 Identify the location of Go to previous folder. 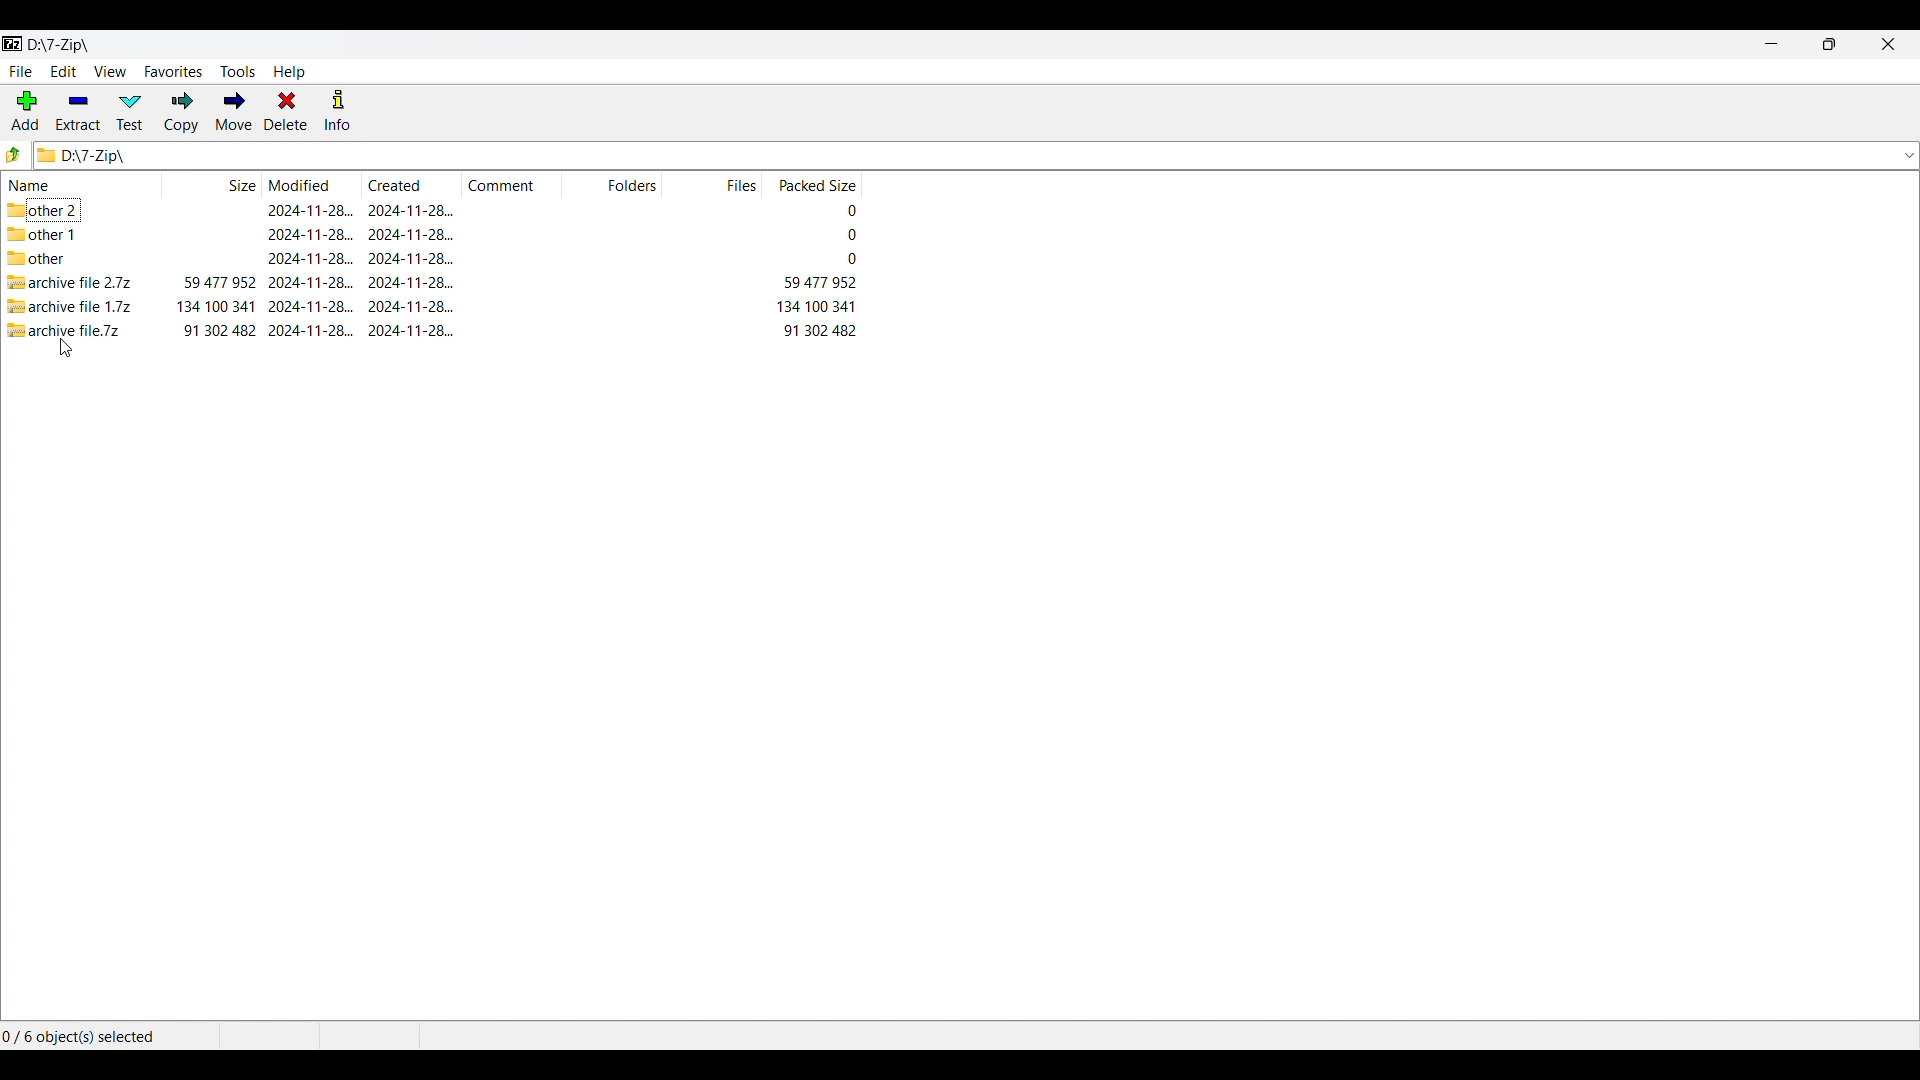
(13, 155).